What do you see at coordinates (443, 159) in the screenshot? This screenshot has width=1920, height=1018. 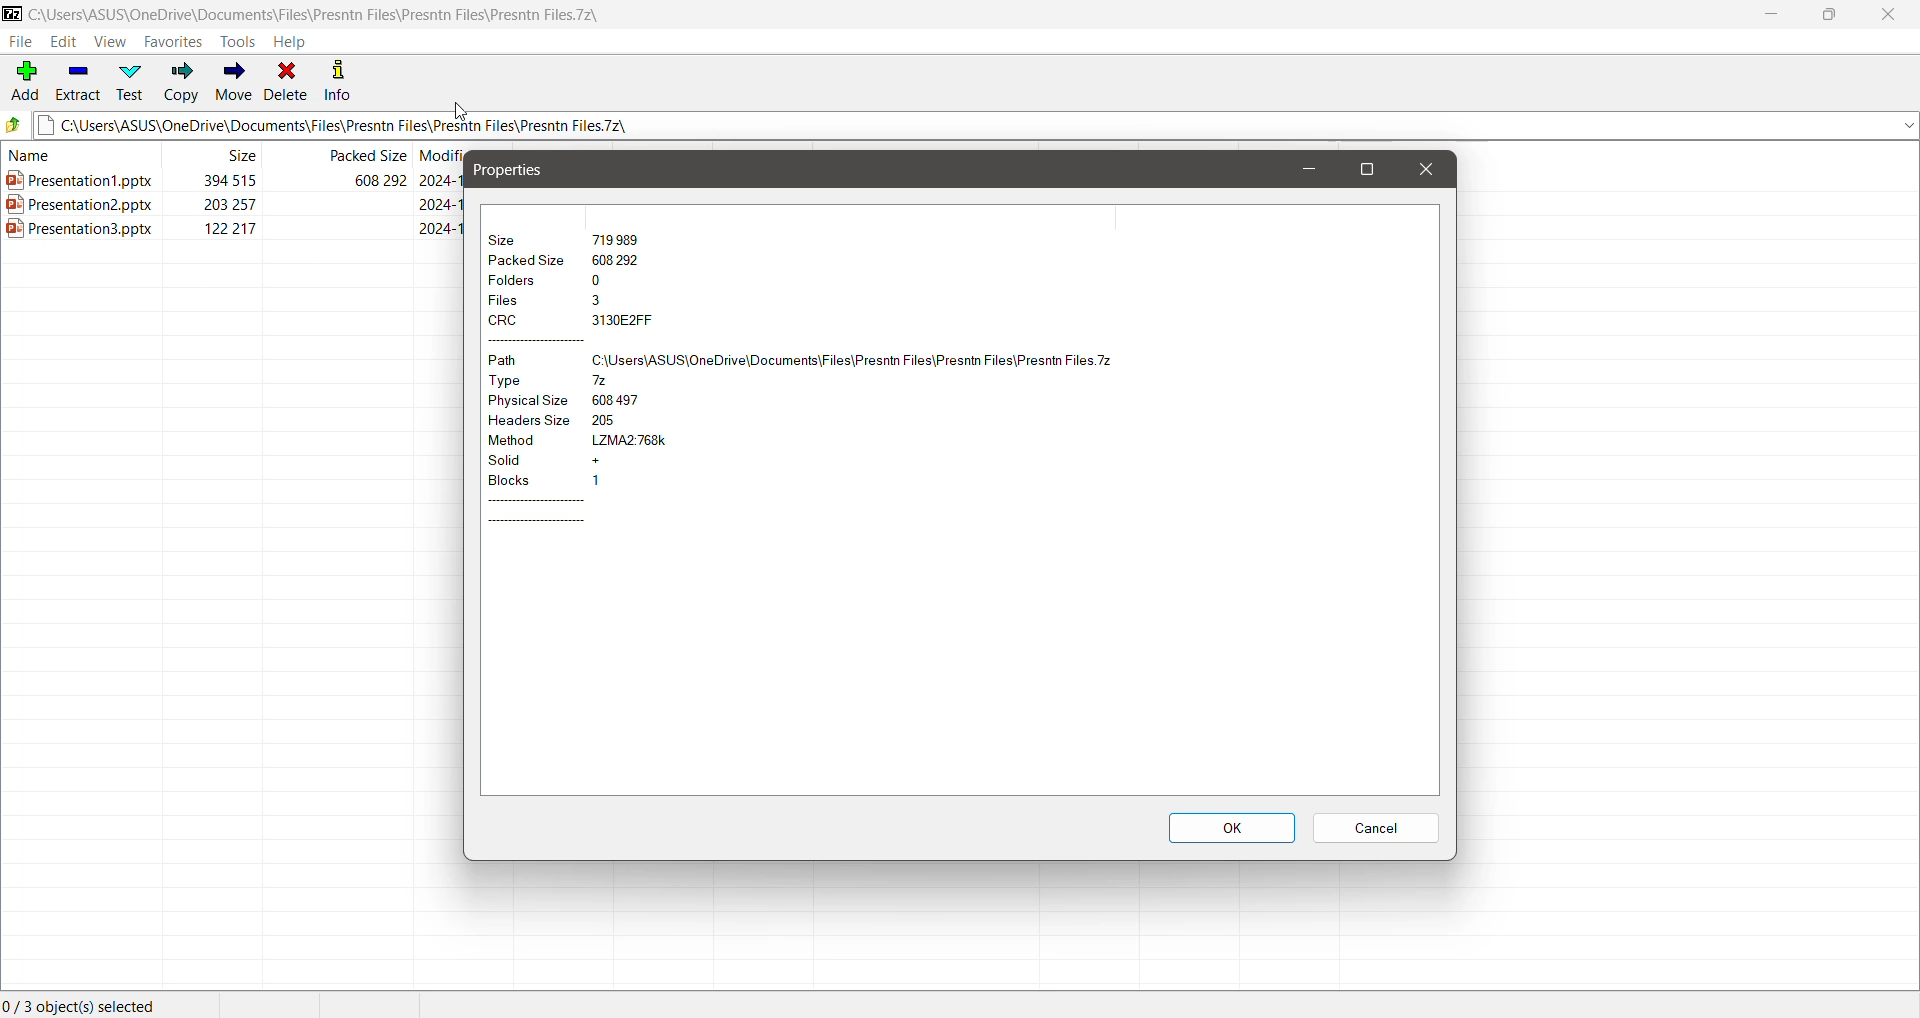 I see `Modified` at bounding box center [443, 159].